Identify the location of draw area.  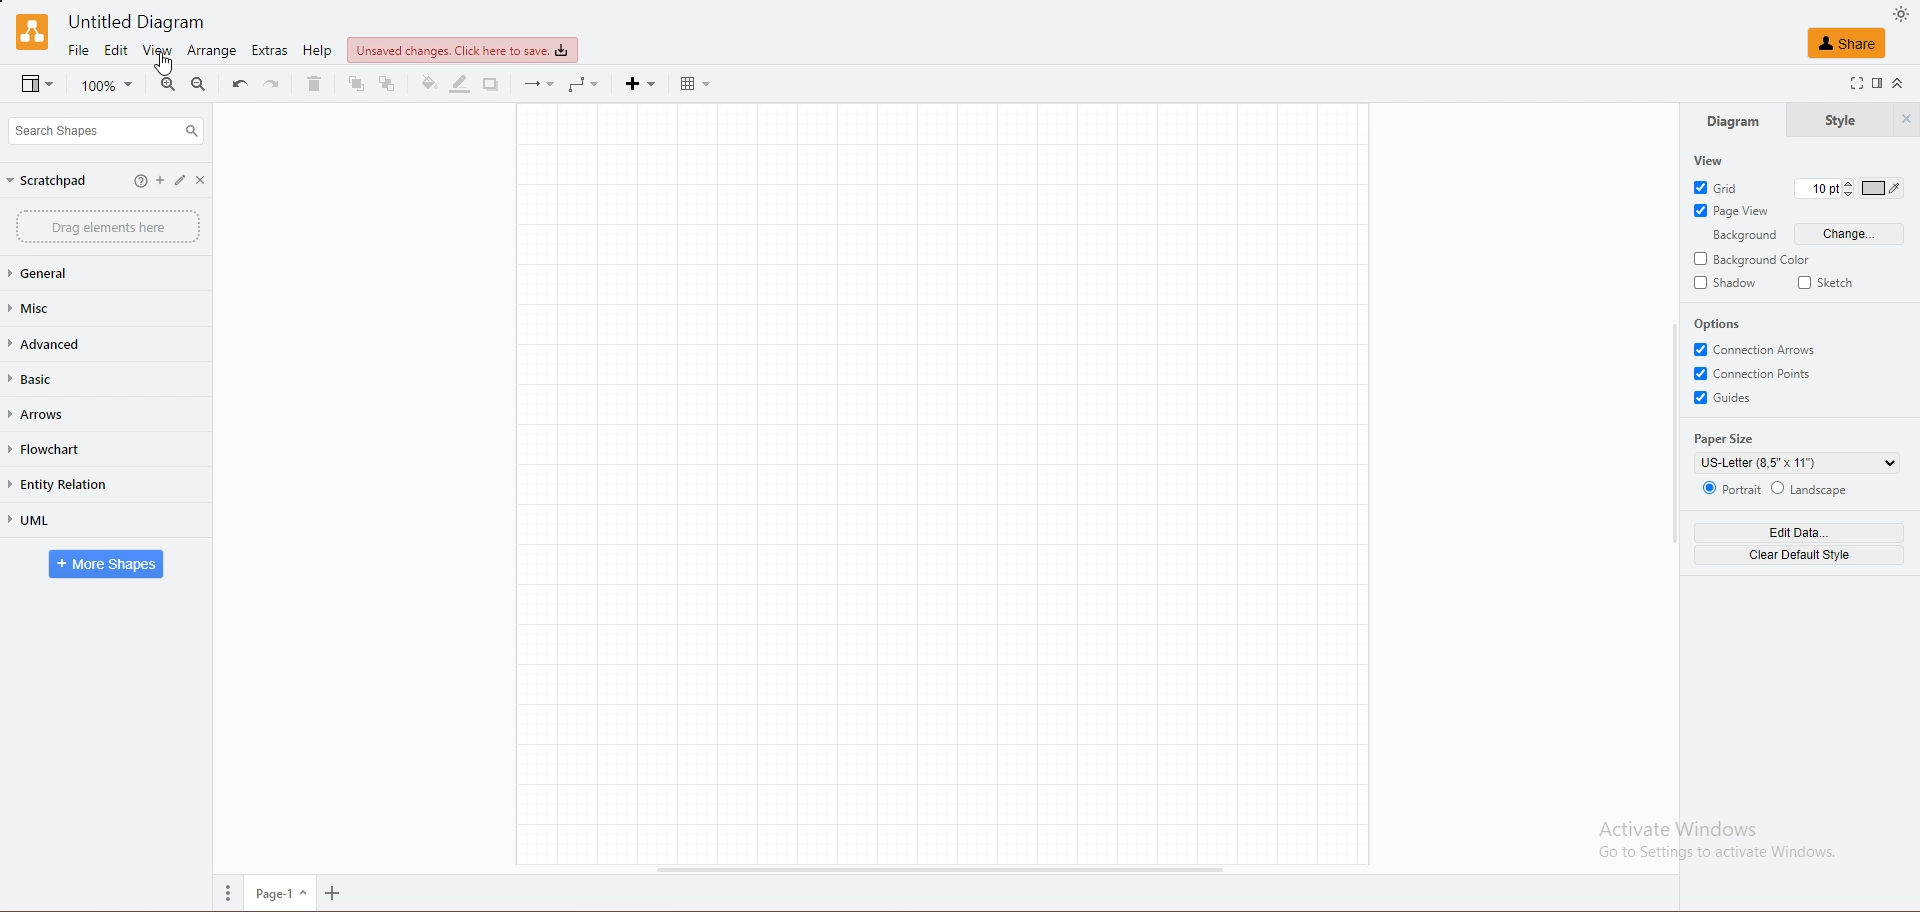
(942, 483).